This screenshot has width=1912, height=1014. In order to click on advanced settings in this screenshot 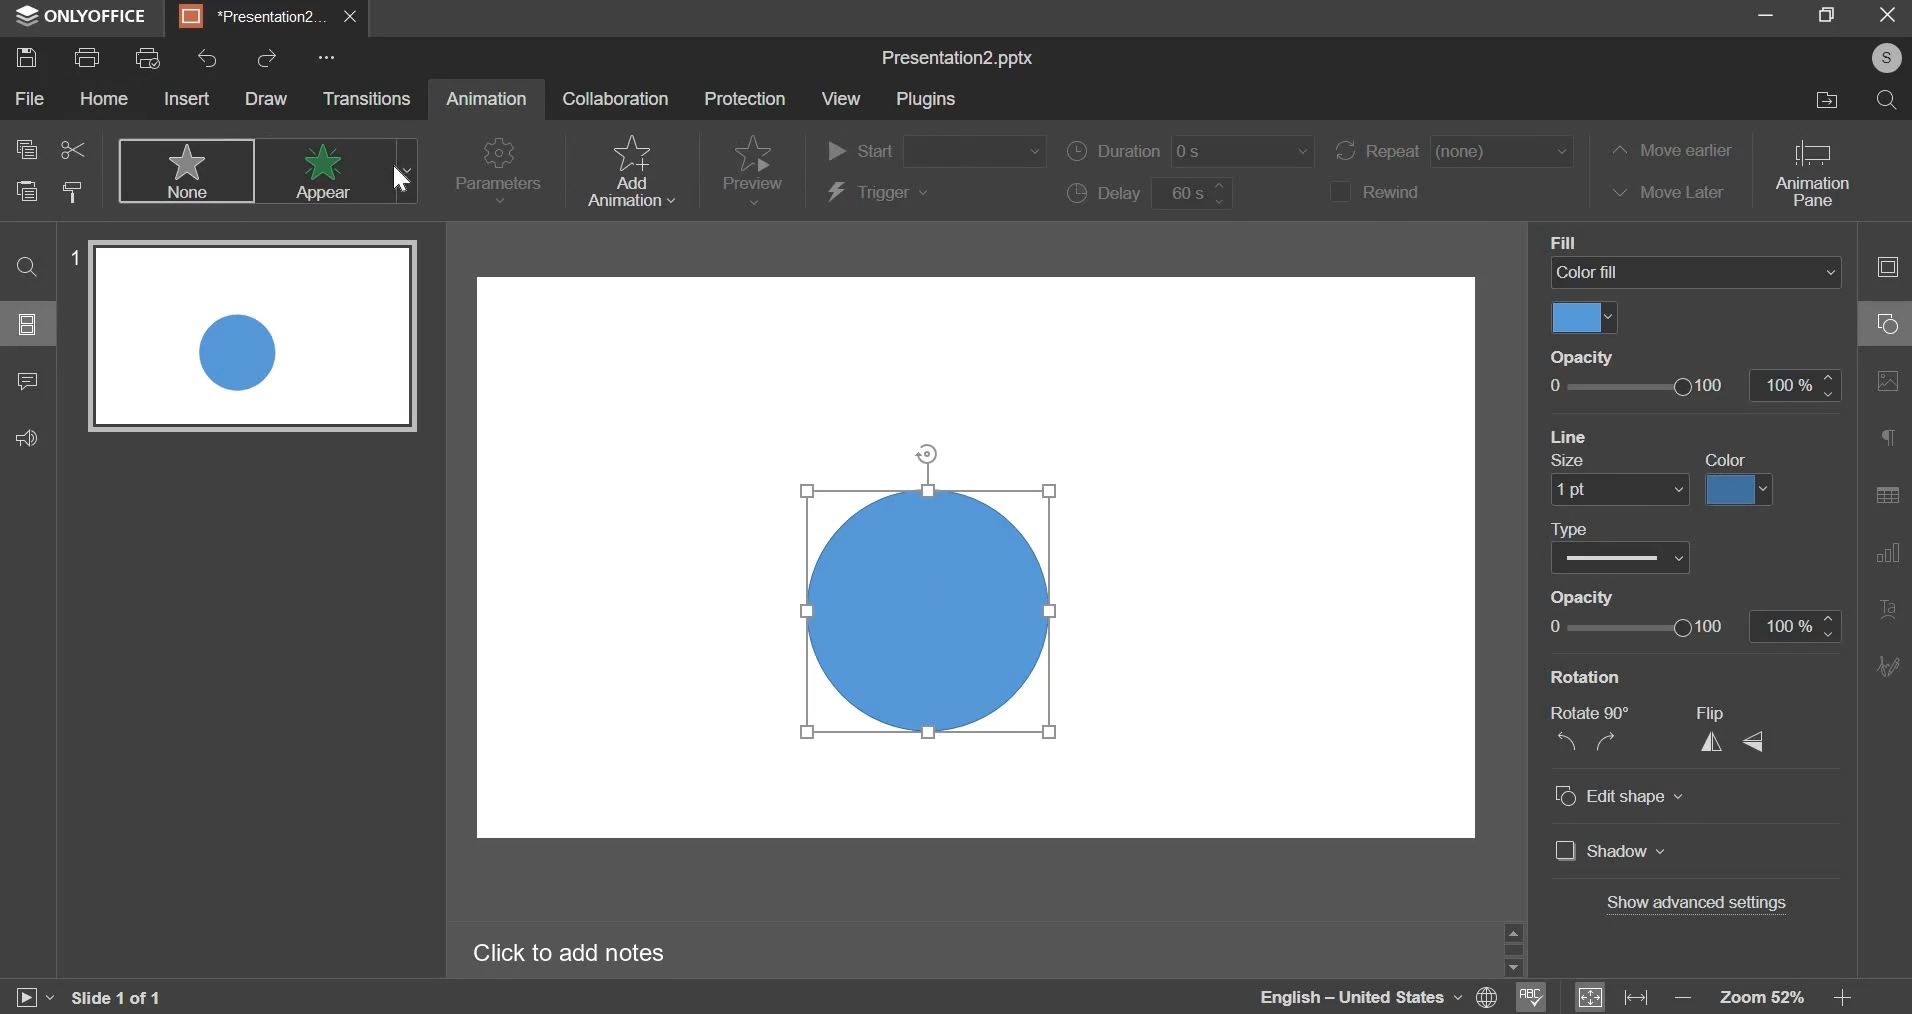, I will do `click(1697, 903)`.